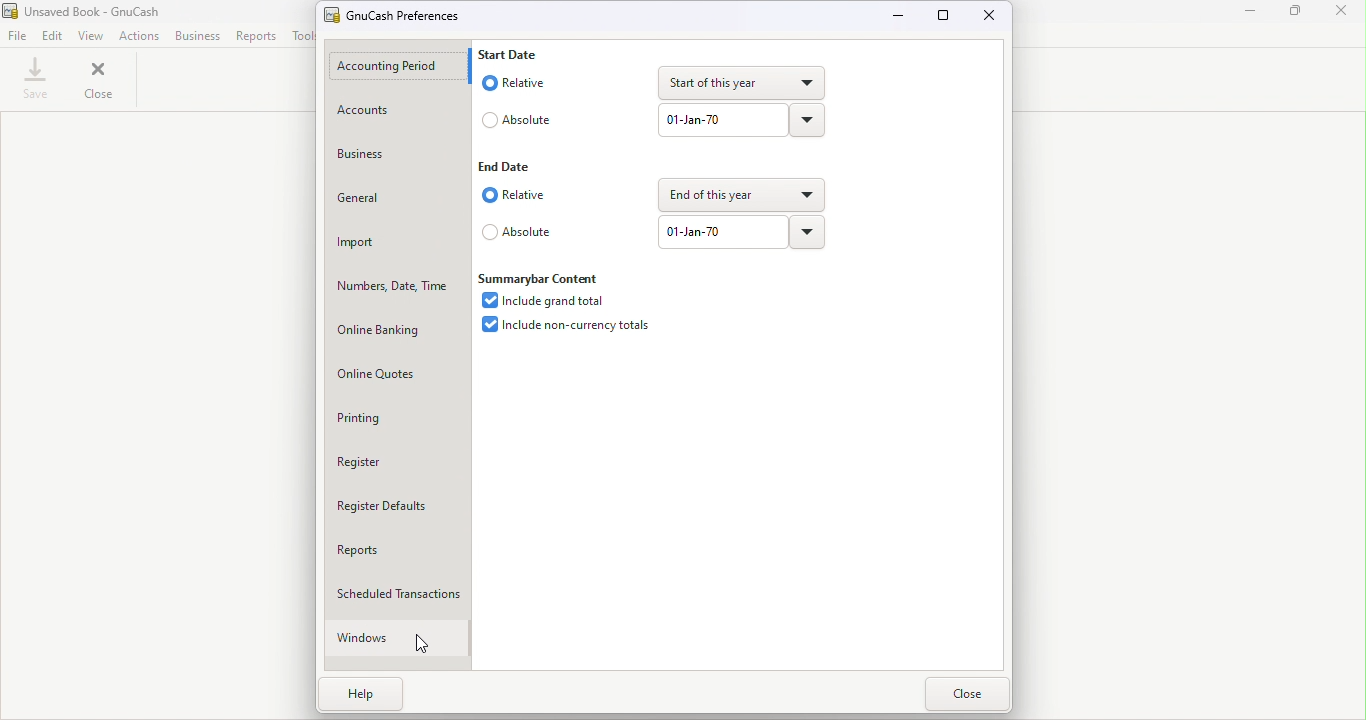 This screenshot has width=1366, height=720. I want to click on Reports, so click(257, 35).